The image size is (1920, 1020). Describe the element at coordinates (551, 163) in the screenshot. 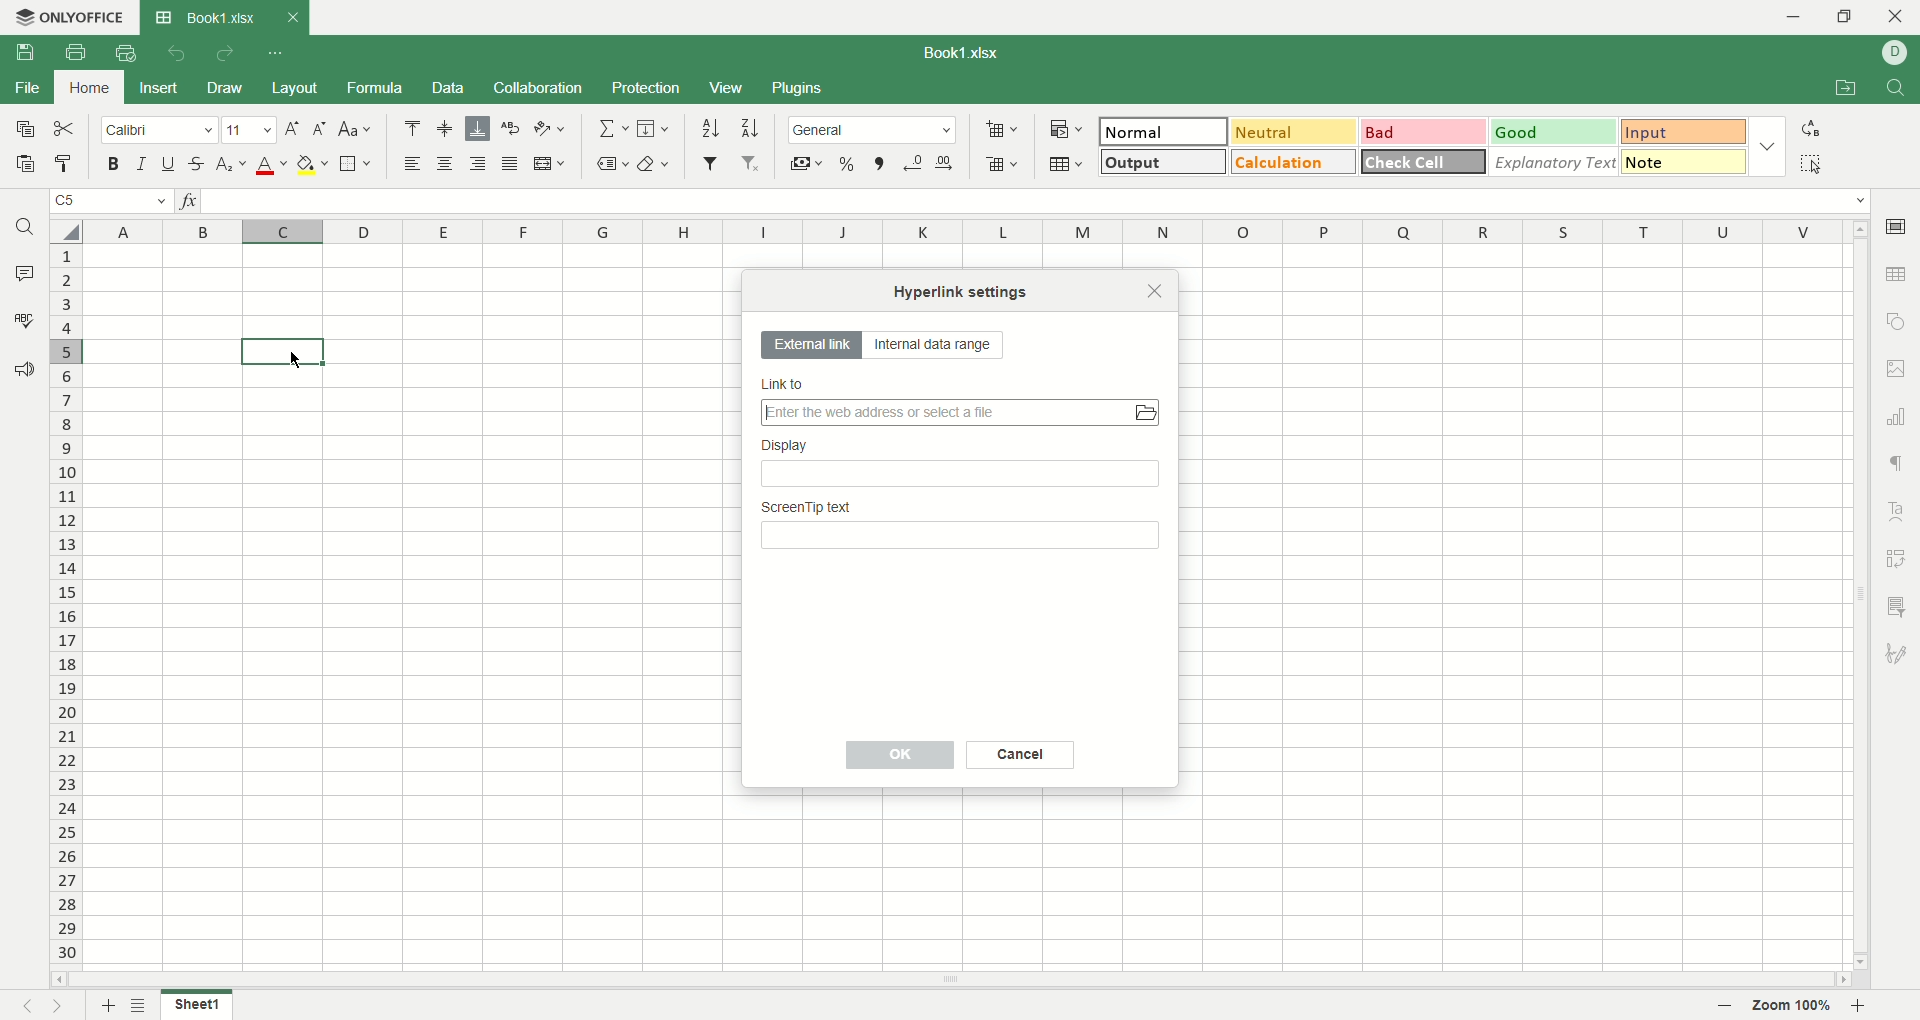

I see `merge and center` at that location.